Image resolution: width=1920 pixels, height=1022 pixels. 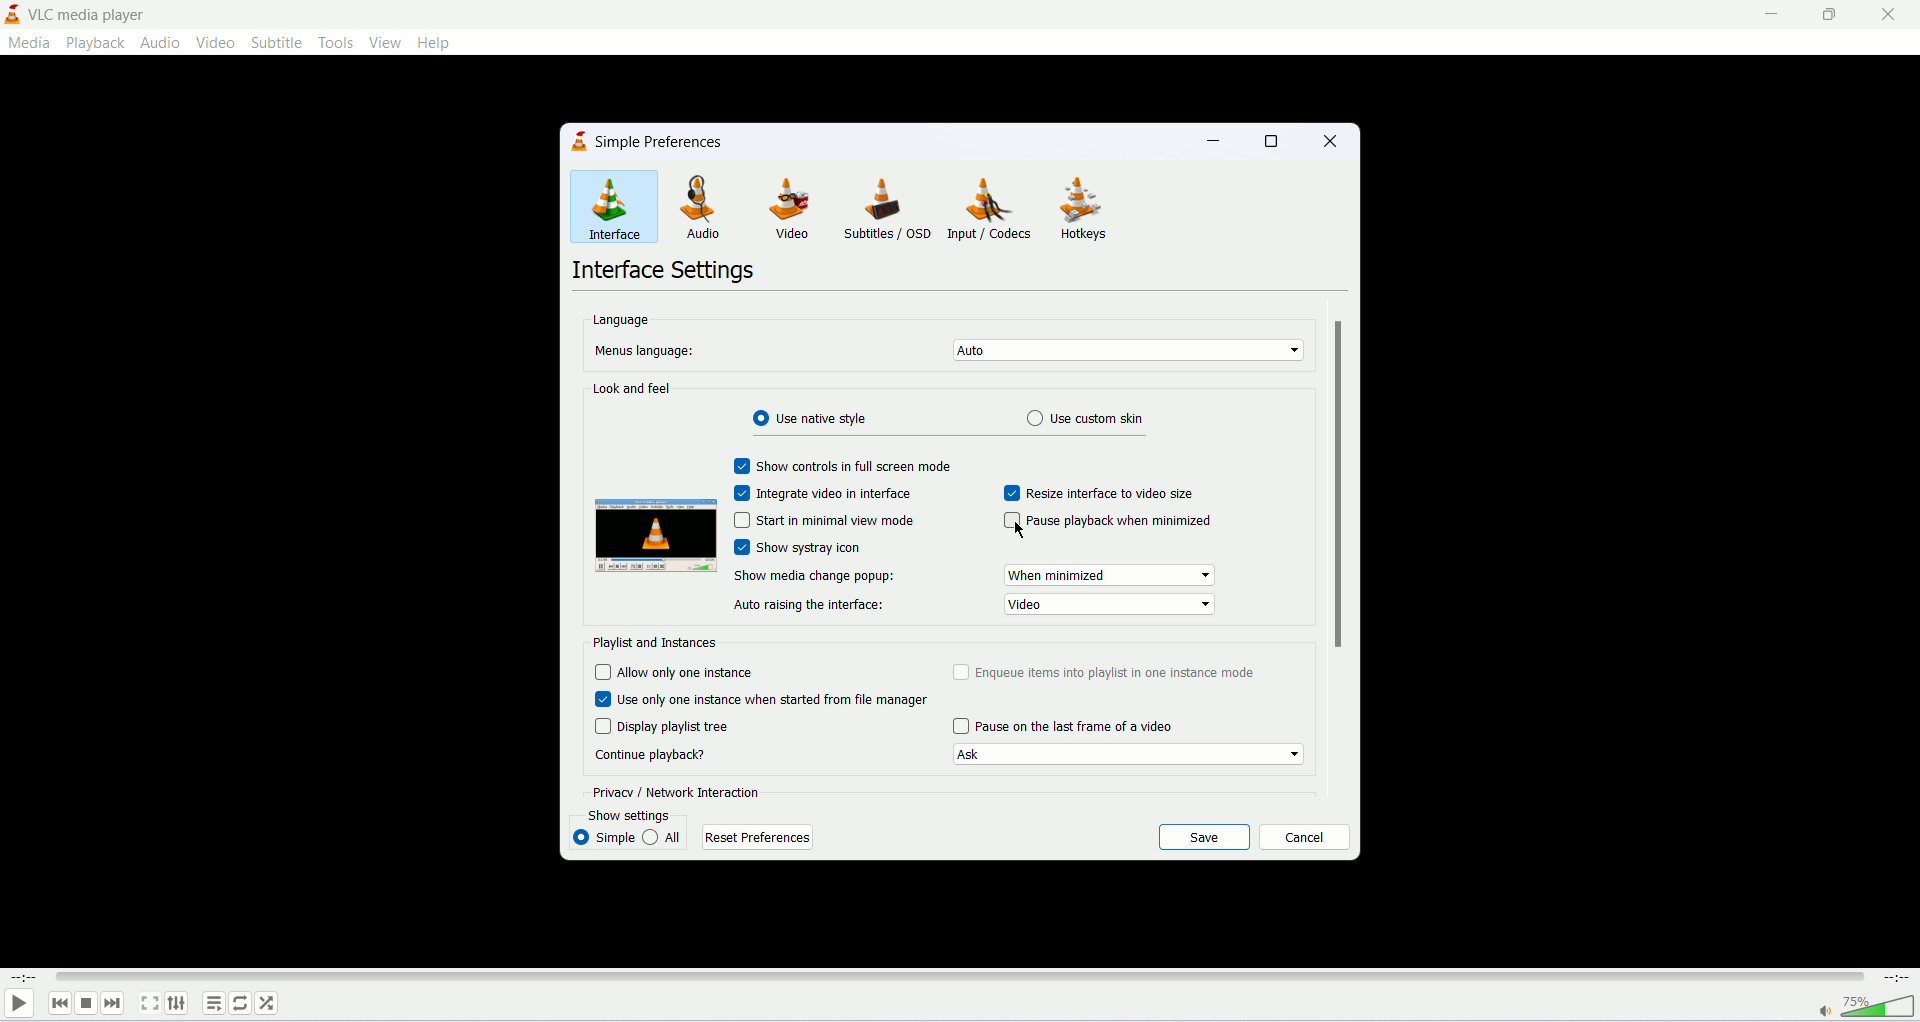 I want to click on interface, so click(x=603, y=211).